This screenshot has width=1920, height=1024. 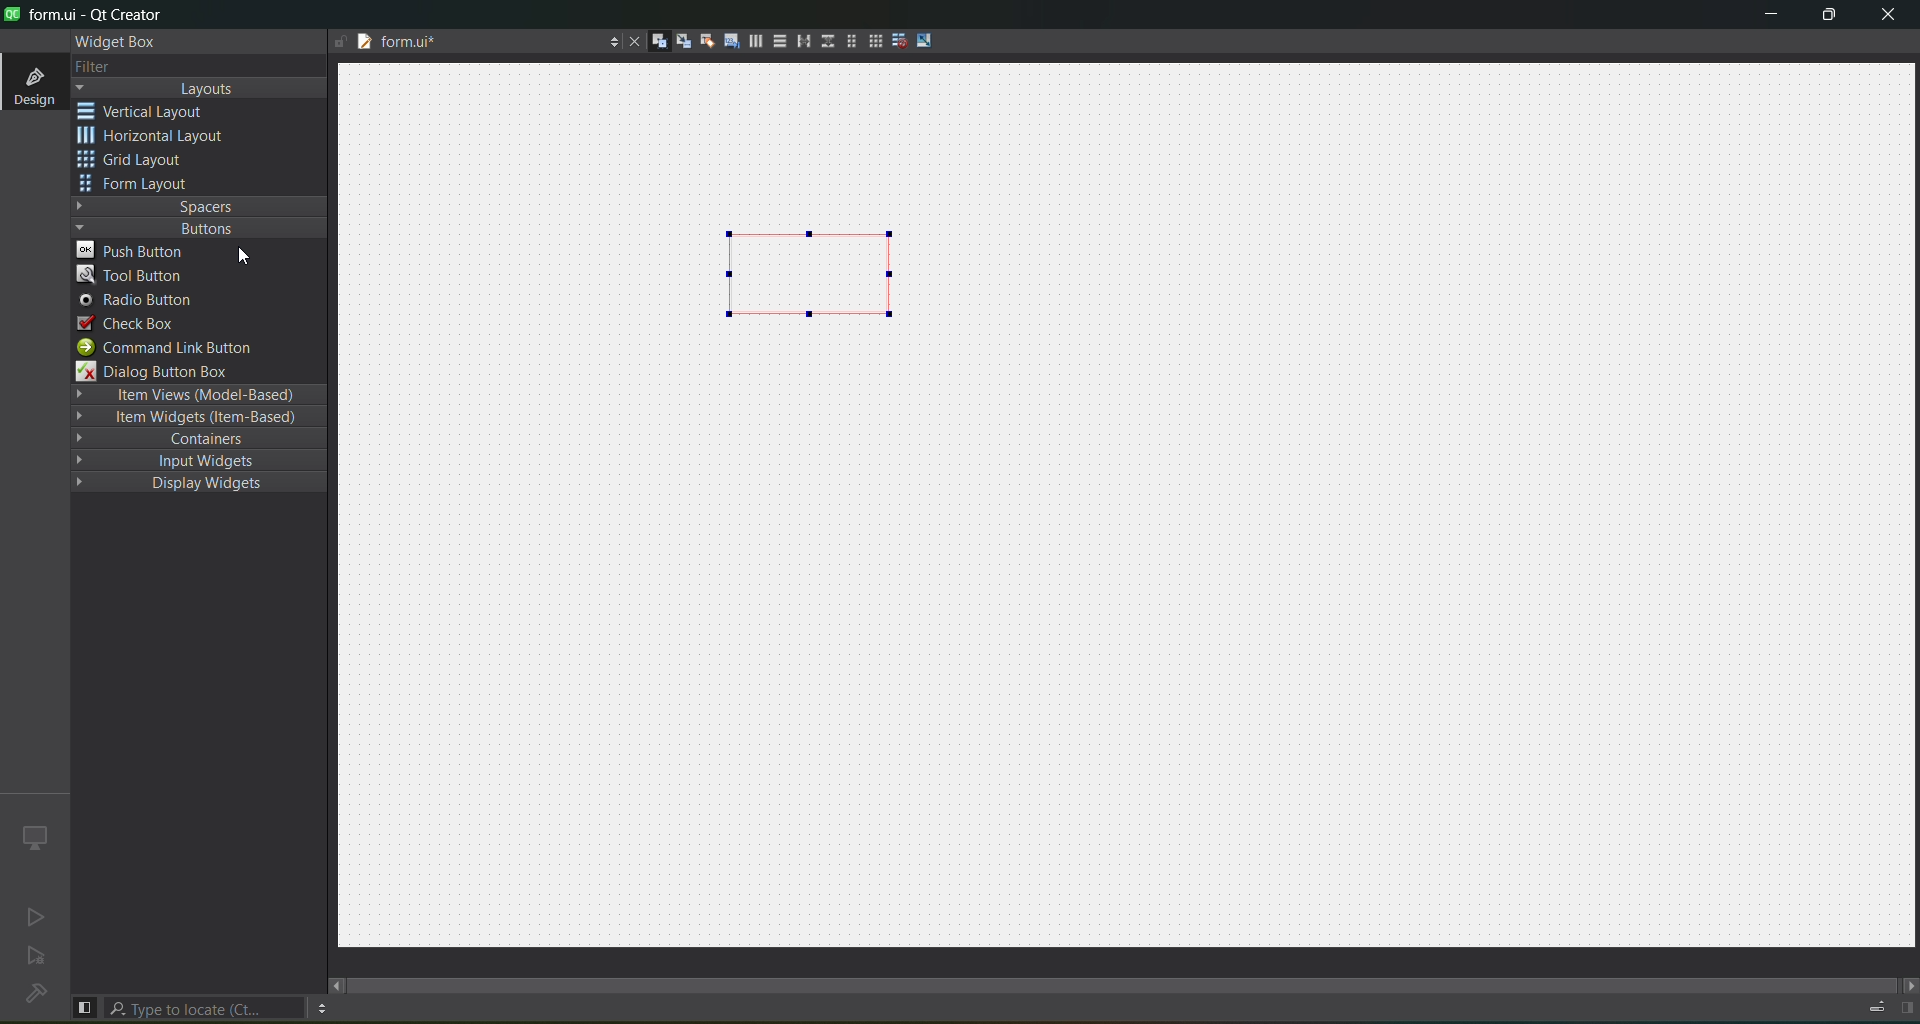 What do you see at coordinates (337, 985) in the screenshot?
I see `move left` at bounding box center [337, 985].